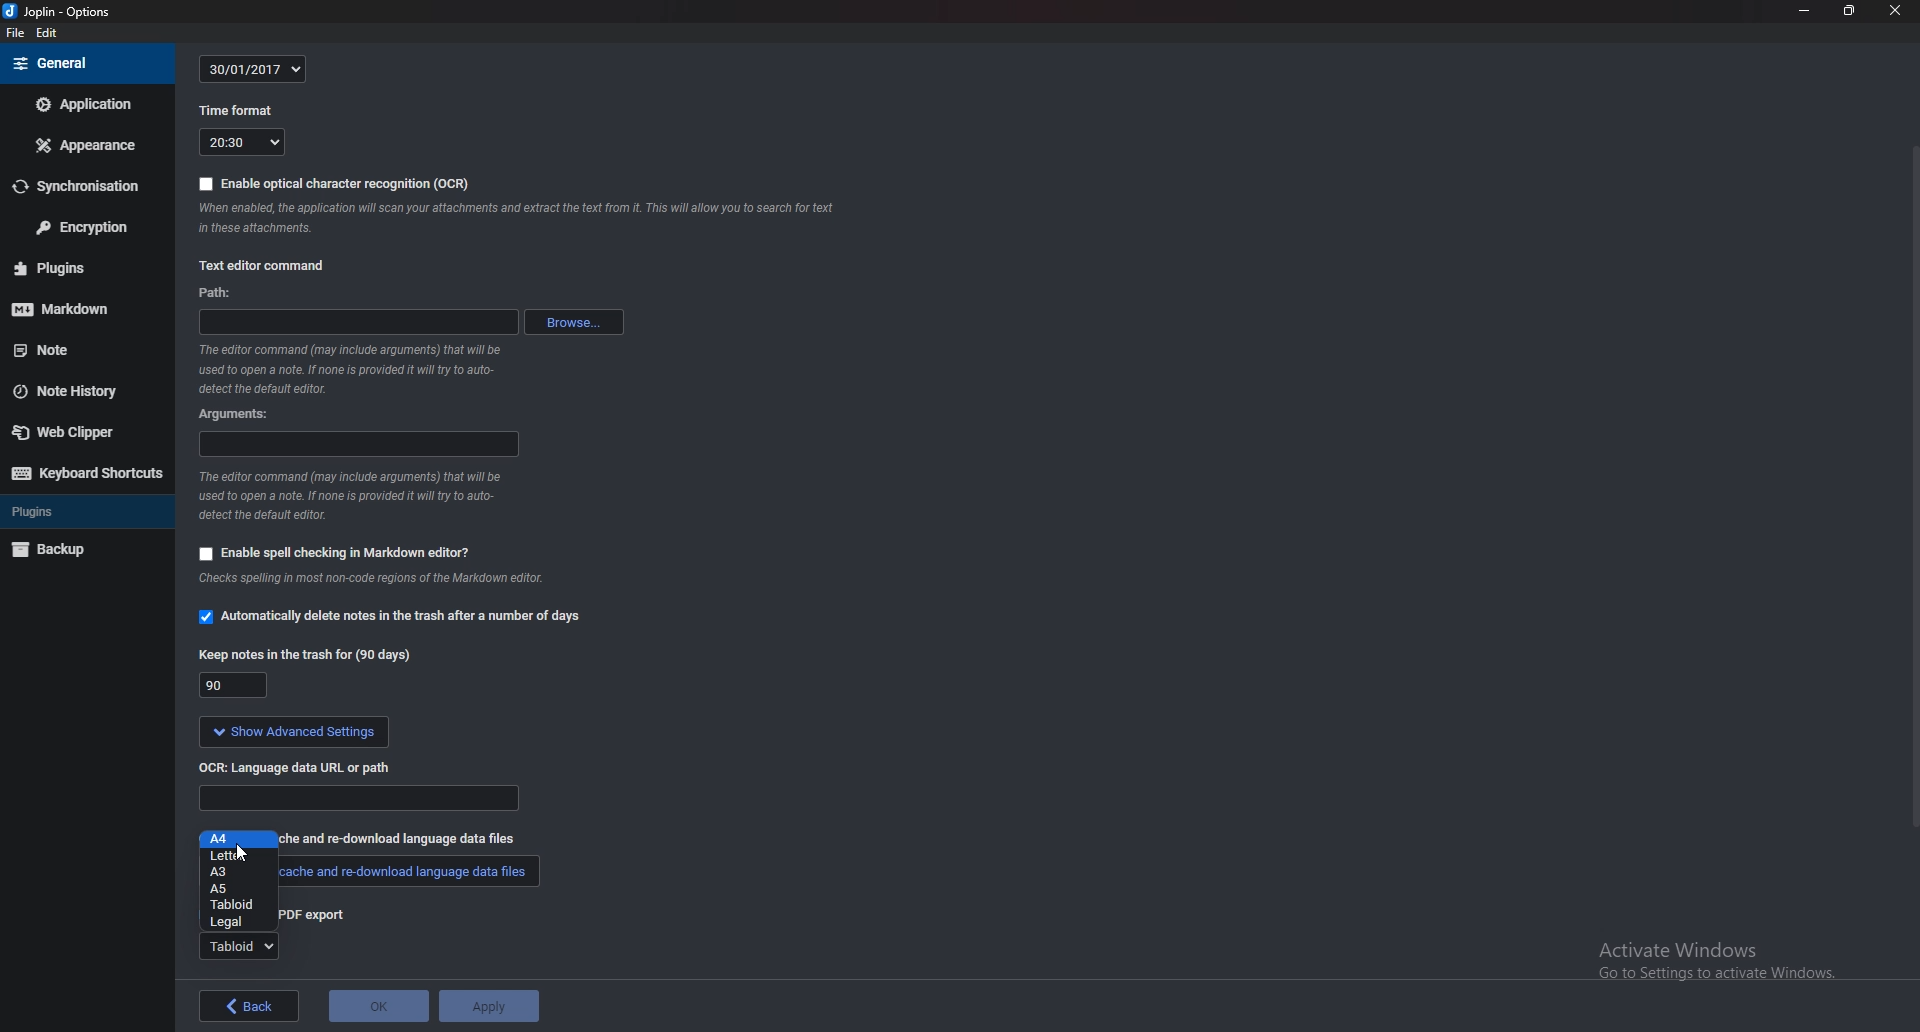 Image resolution: width=1920 pixels, height=1032 pixels. Describe the element at coordinates (239, 889) in the screenshot. I see `a5` at that location.